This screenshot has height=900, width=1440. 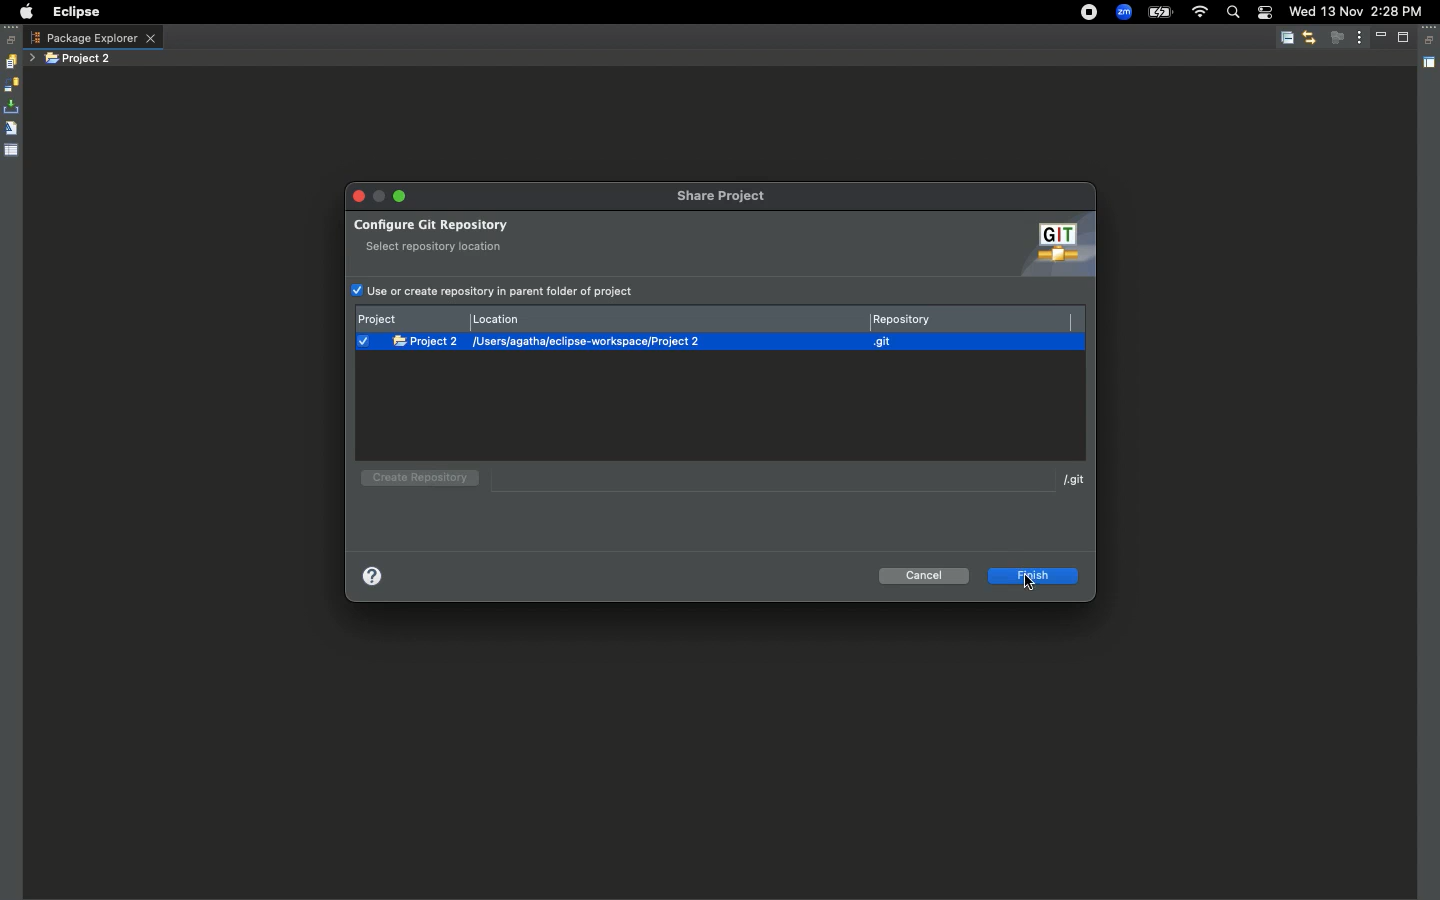 I want to click on Close, so click(x=361, y=196).